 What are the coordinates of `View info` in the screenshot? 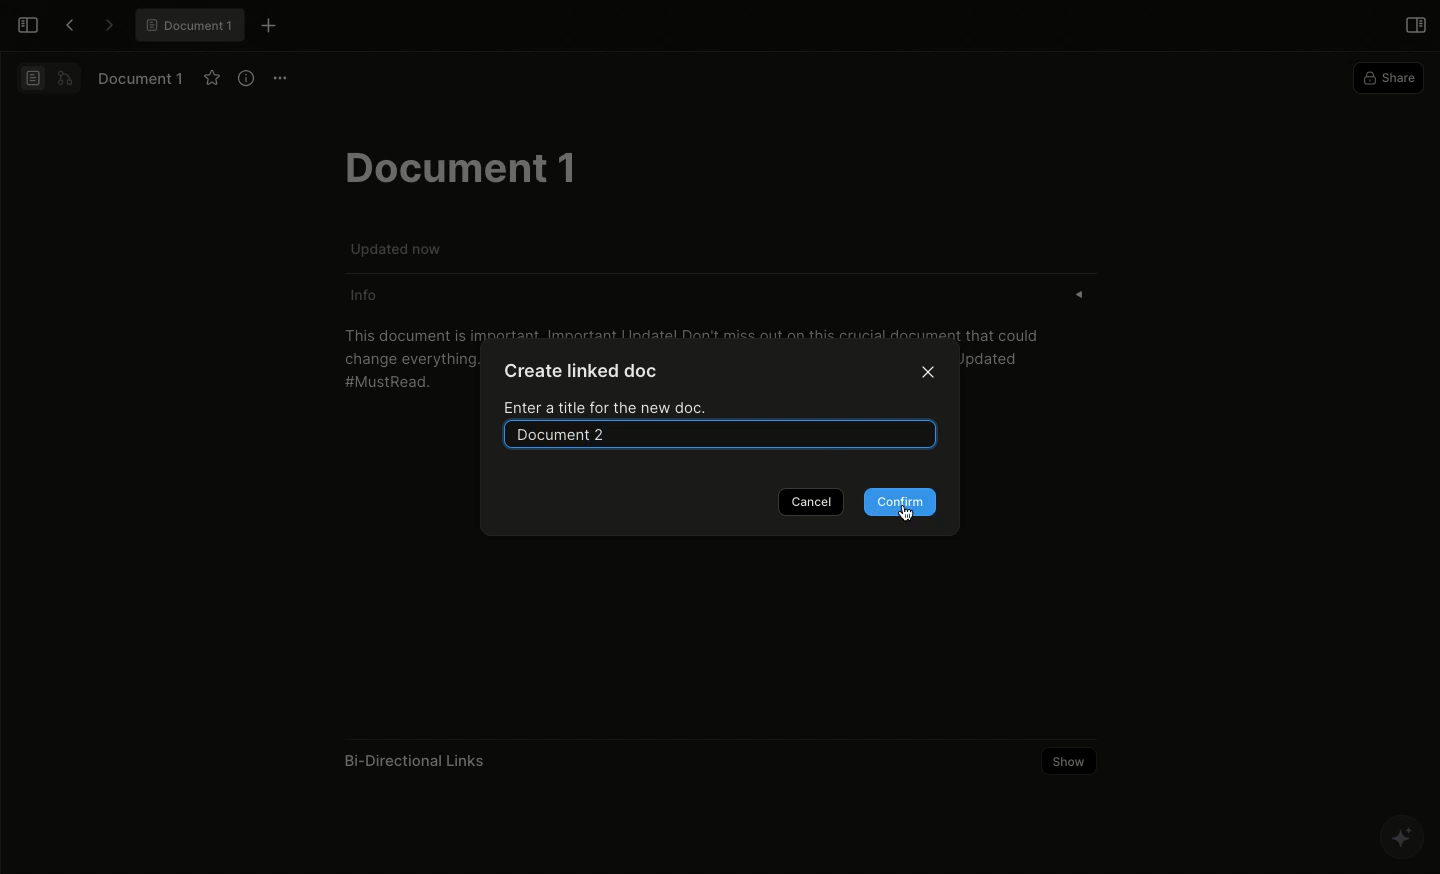 It's located at (243, 79).